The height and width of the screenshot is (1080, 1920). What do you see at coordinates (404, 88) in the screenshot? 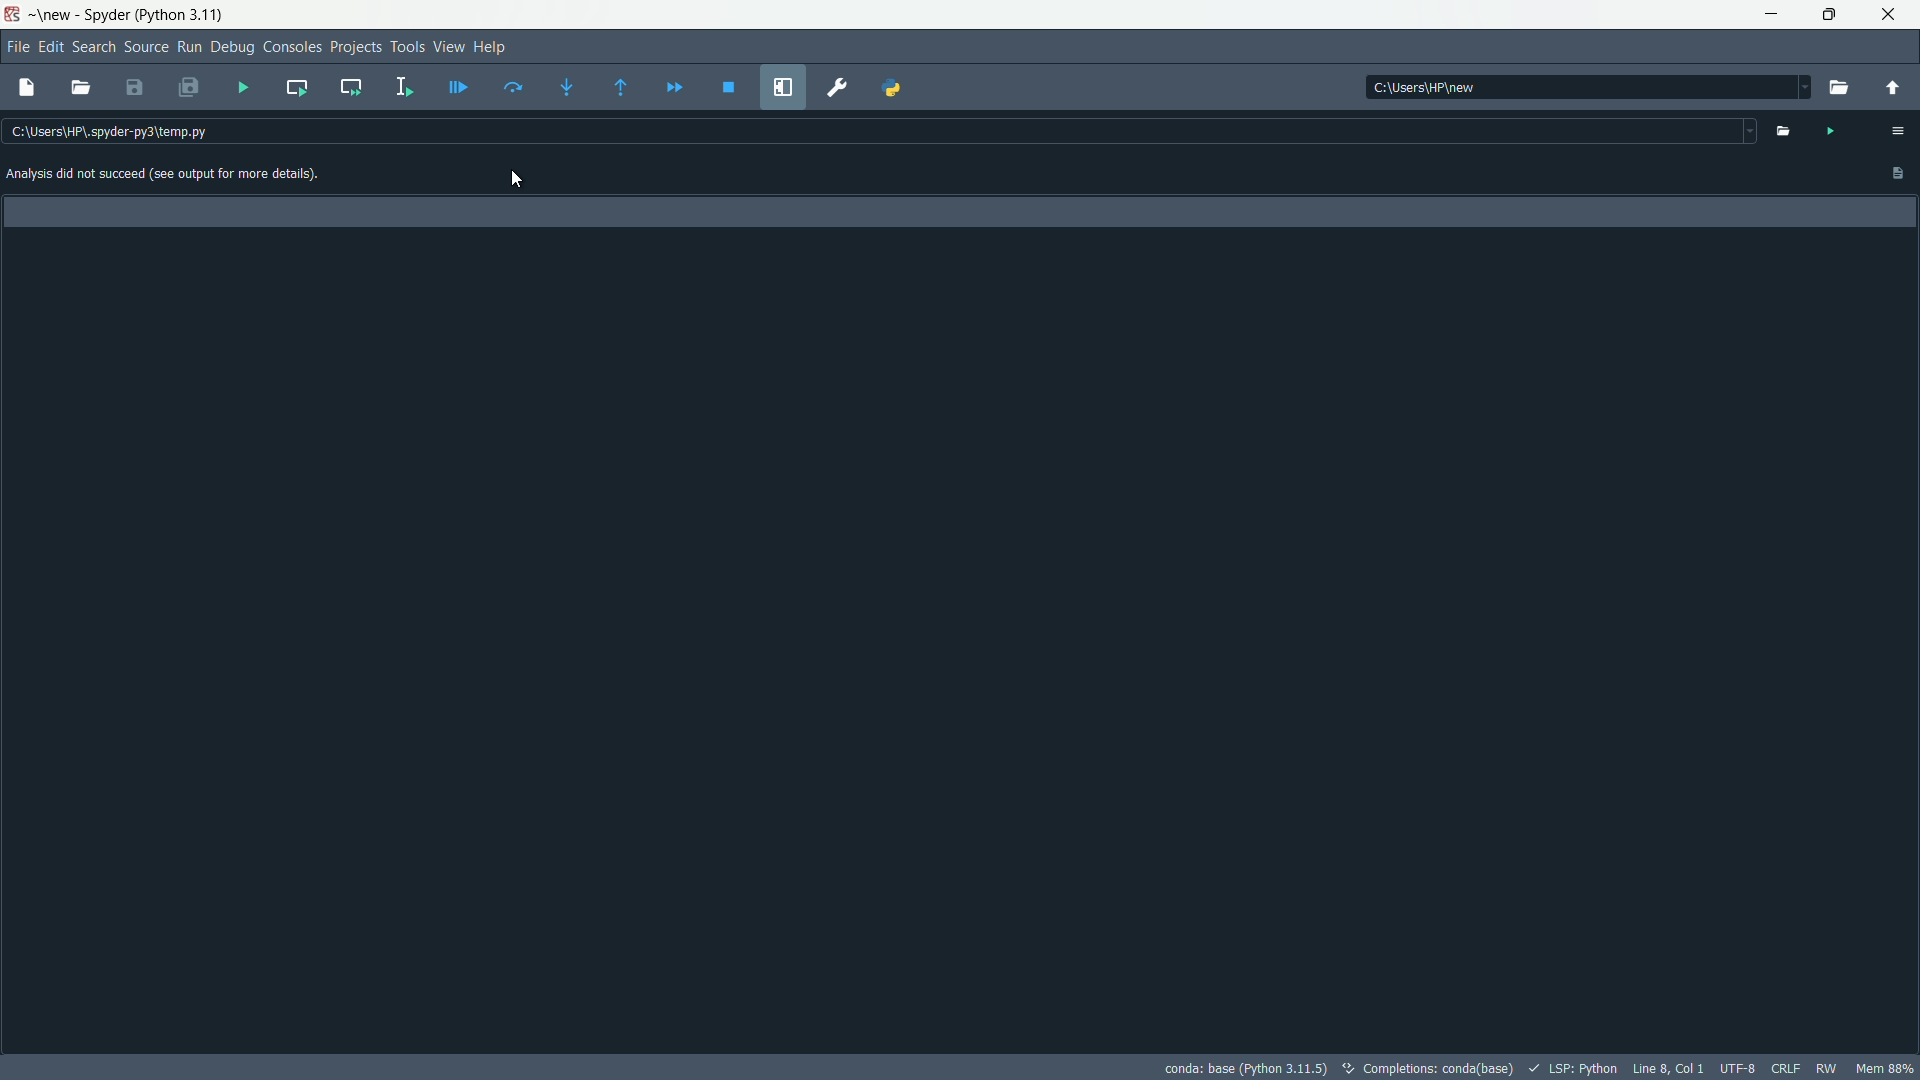
I see `run selection` at bounding box center [404, 88].